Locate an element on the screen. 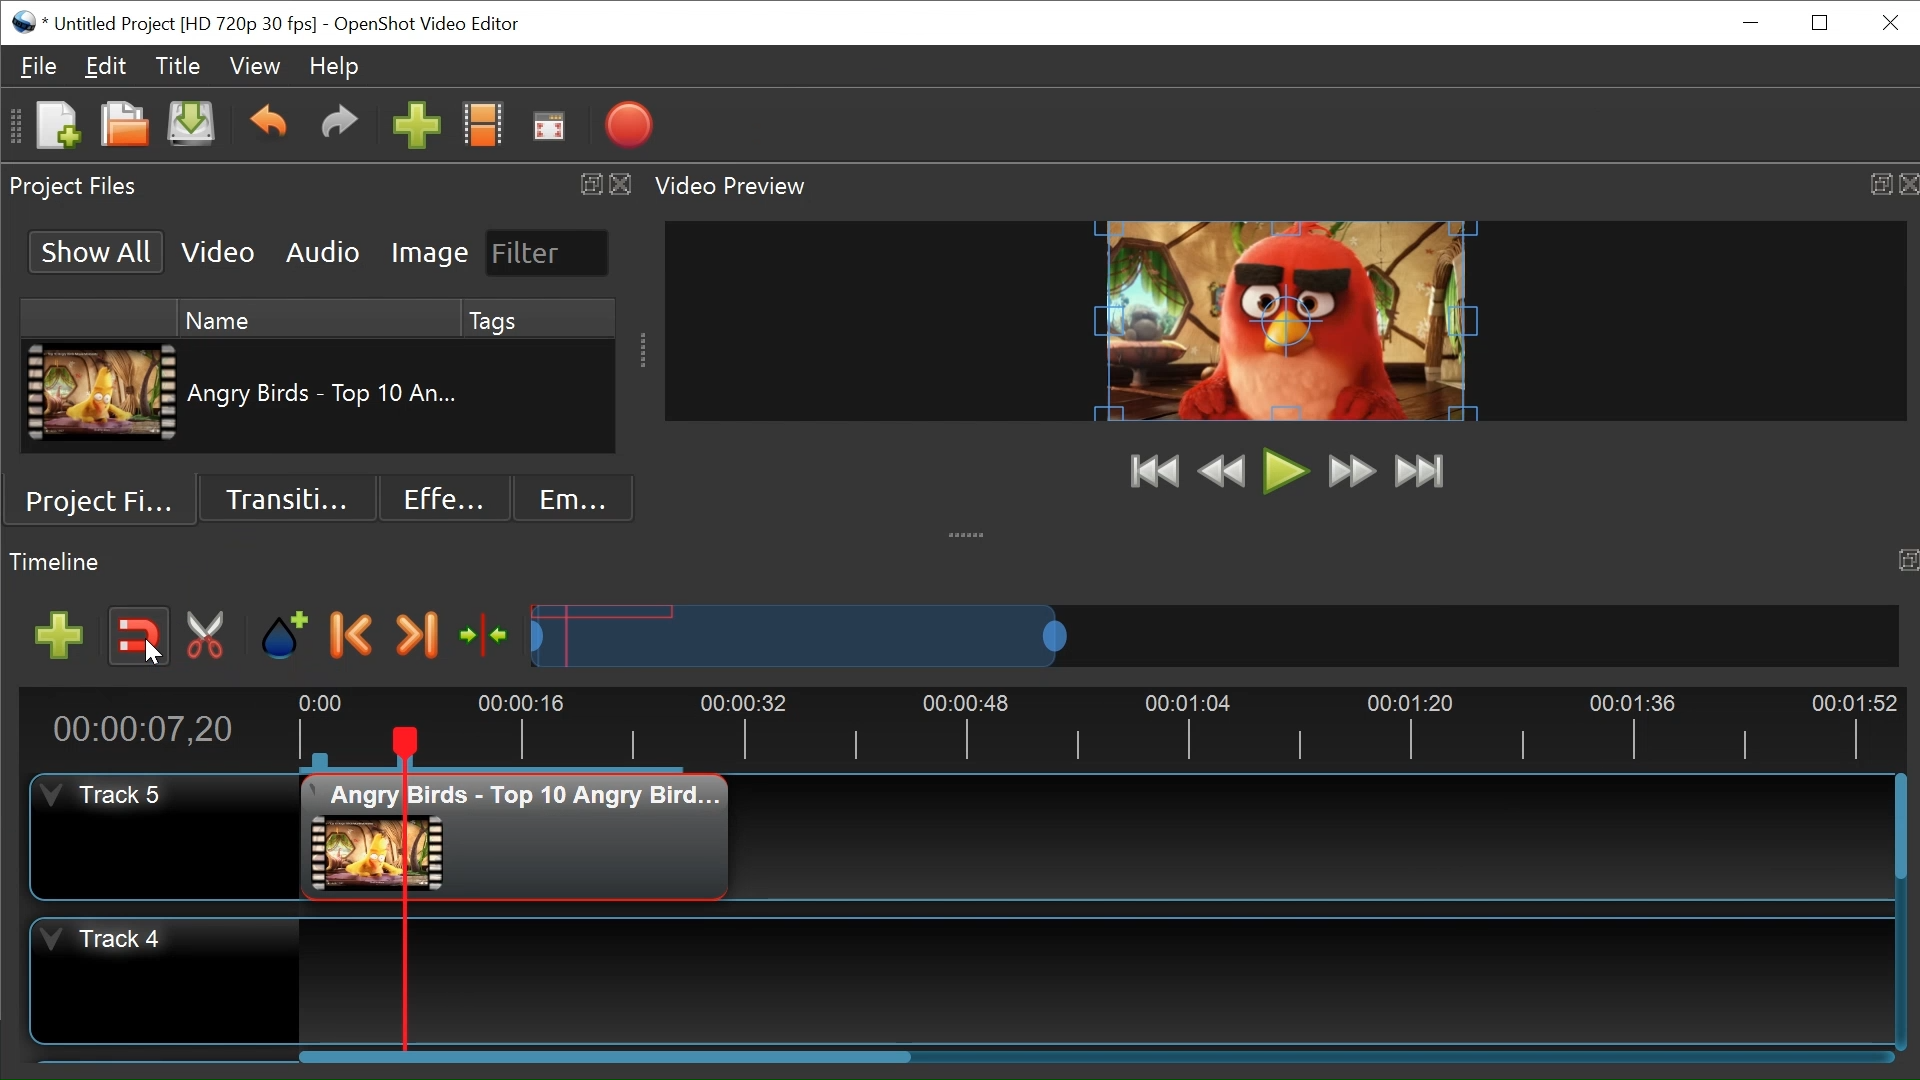  Center the timeline at Playhead is located at coordinates (487, 635).